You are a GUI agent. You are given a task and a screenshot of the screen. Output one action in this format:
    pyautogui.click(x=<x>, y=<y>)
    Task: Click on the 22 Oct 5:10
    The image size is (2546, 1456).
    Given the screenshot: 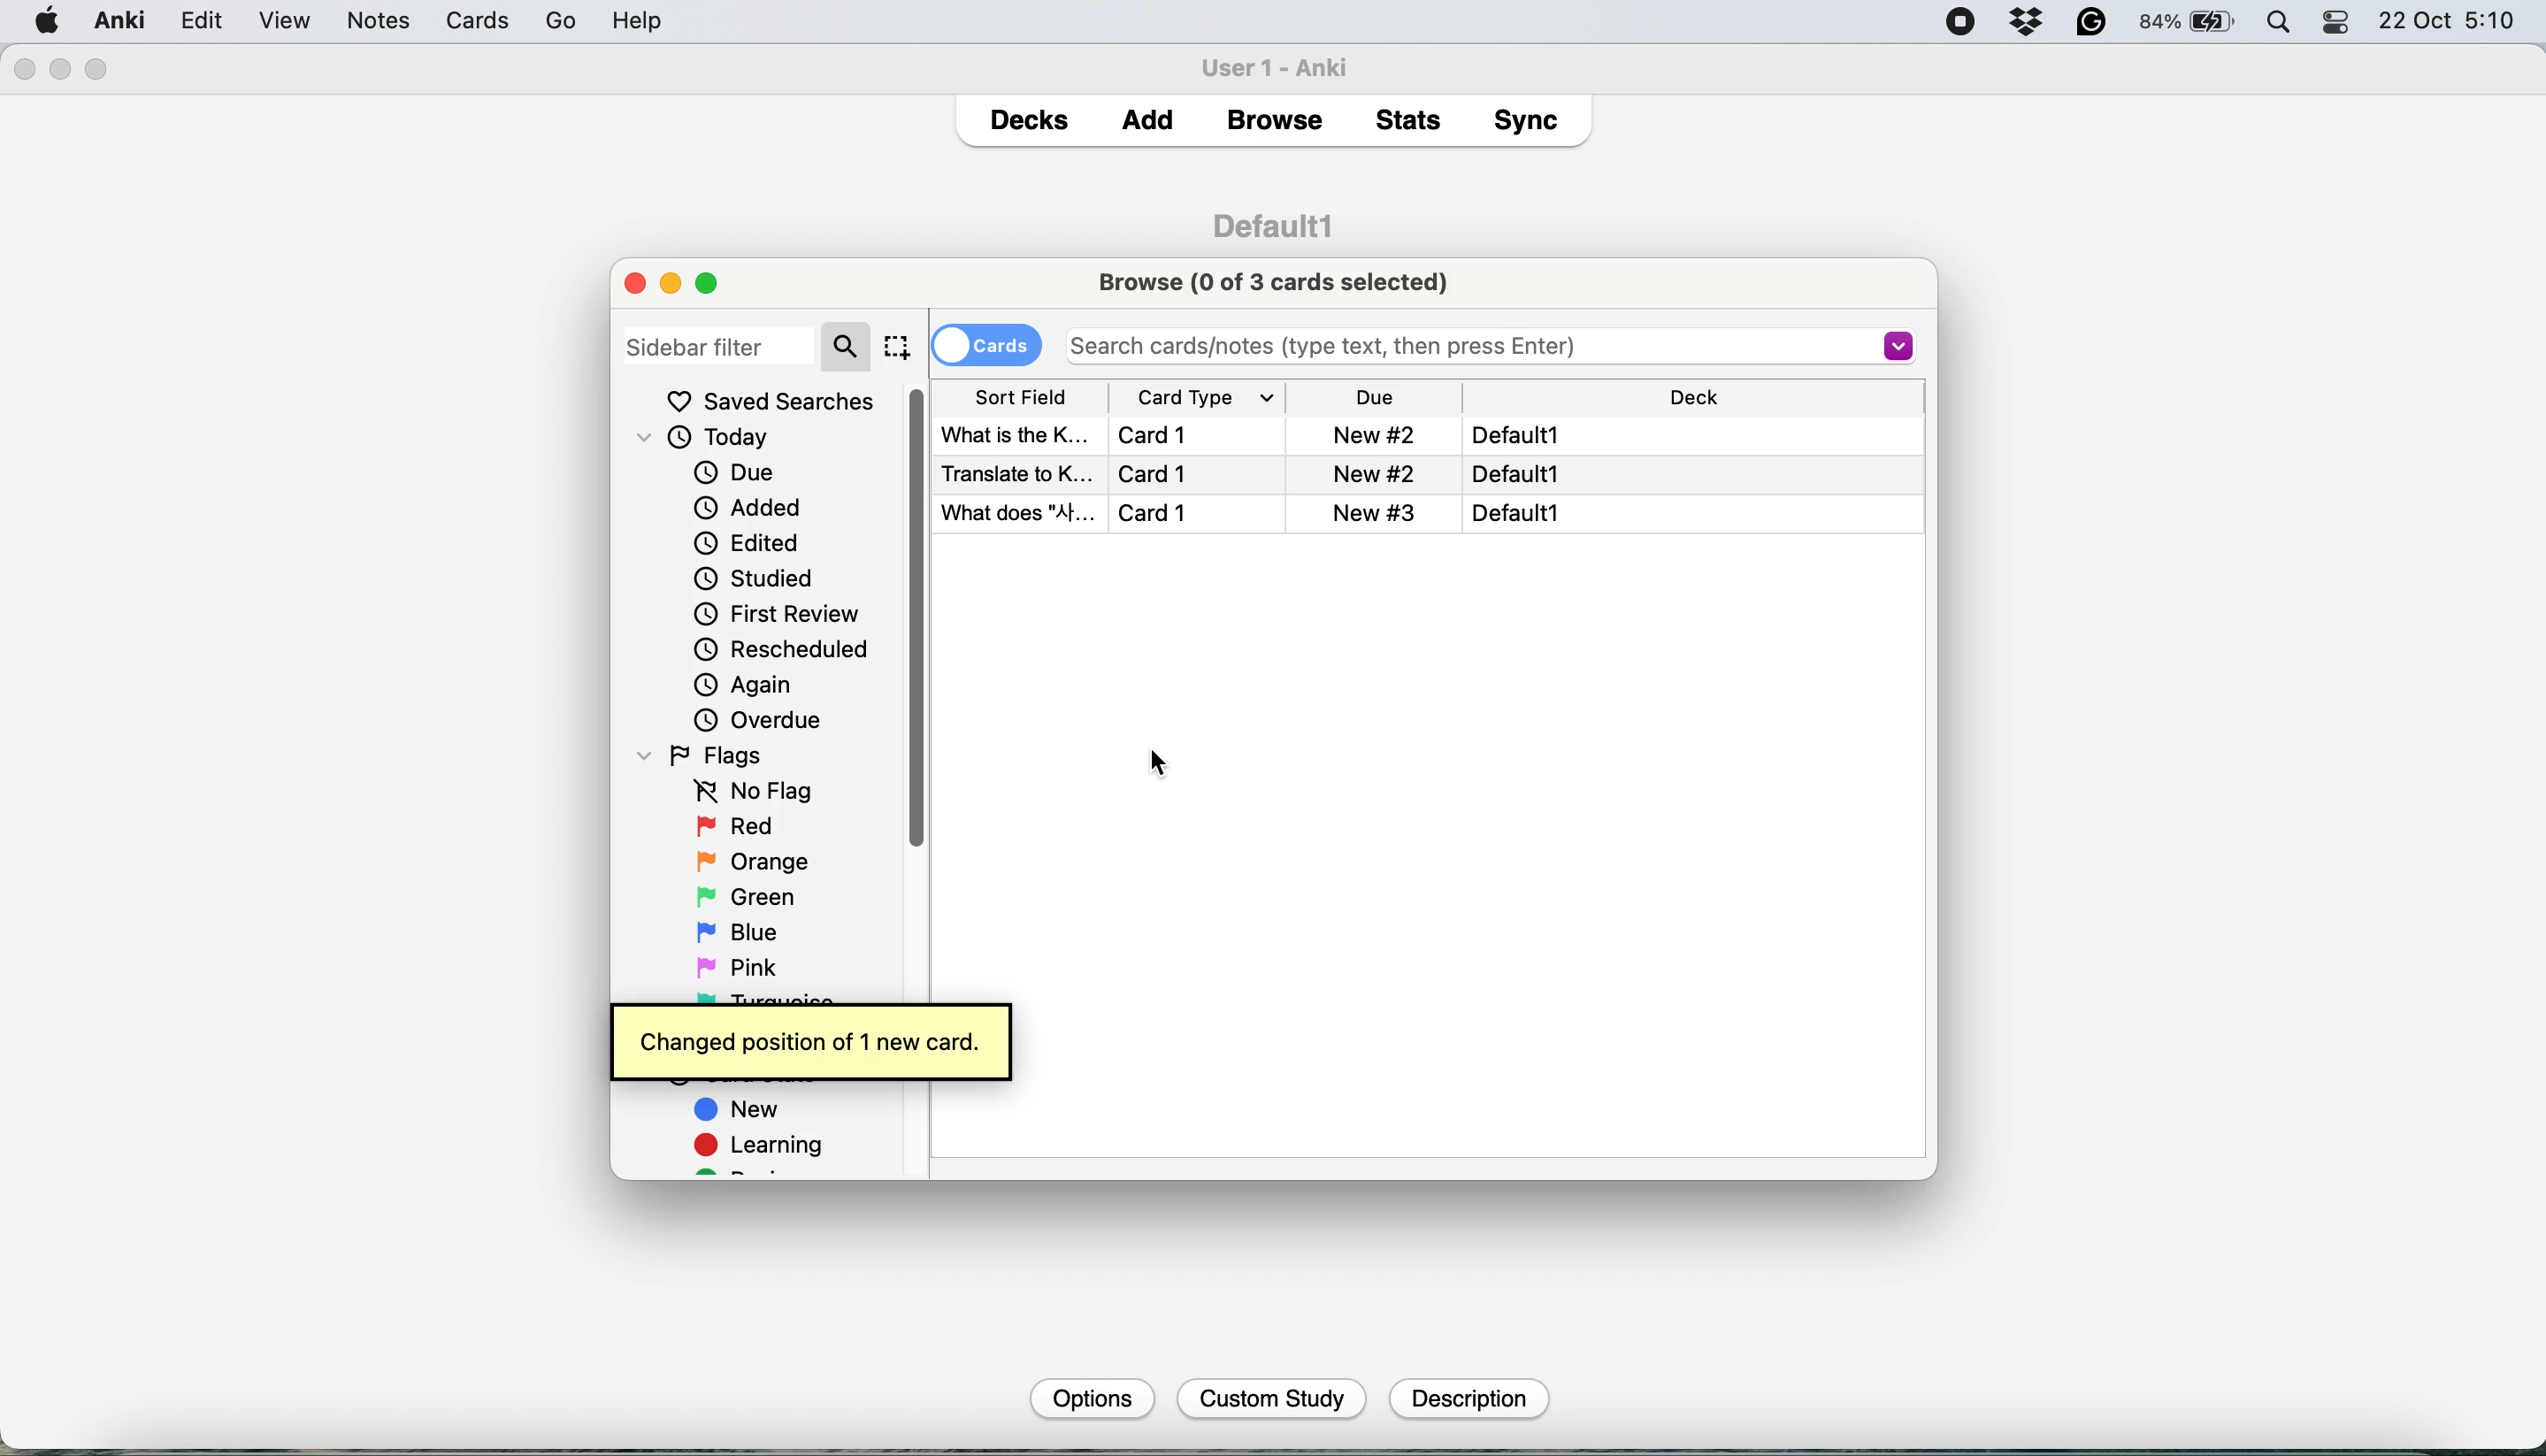 What is the action you would take?
    pyautogui.click(x=2449, y=22)
    